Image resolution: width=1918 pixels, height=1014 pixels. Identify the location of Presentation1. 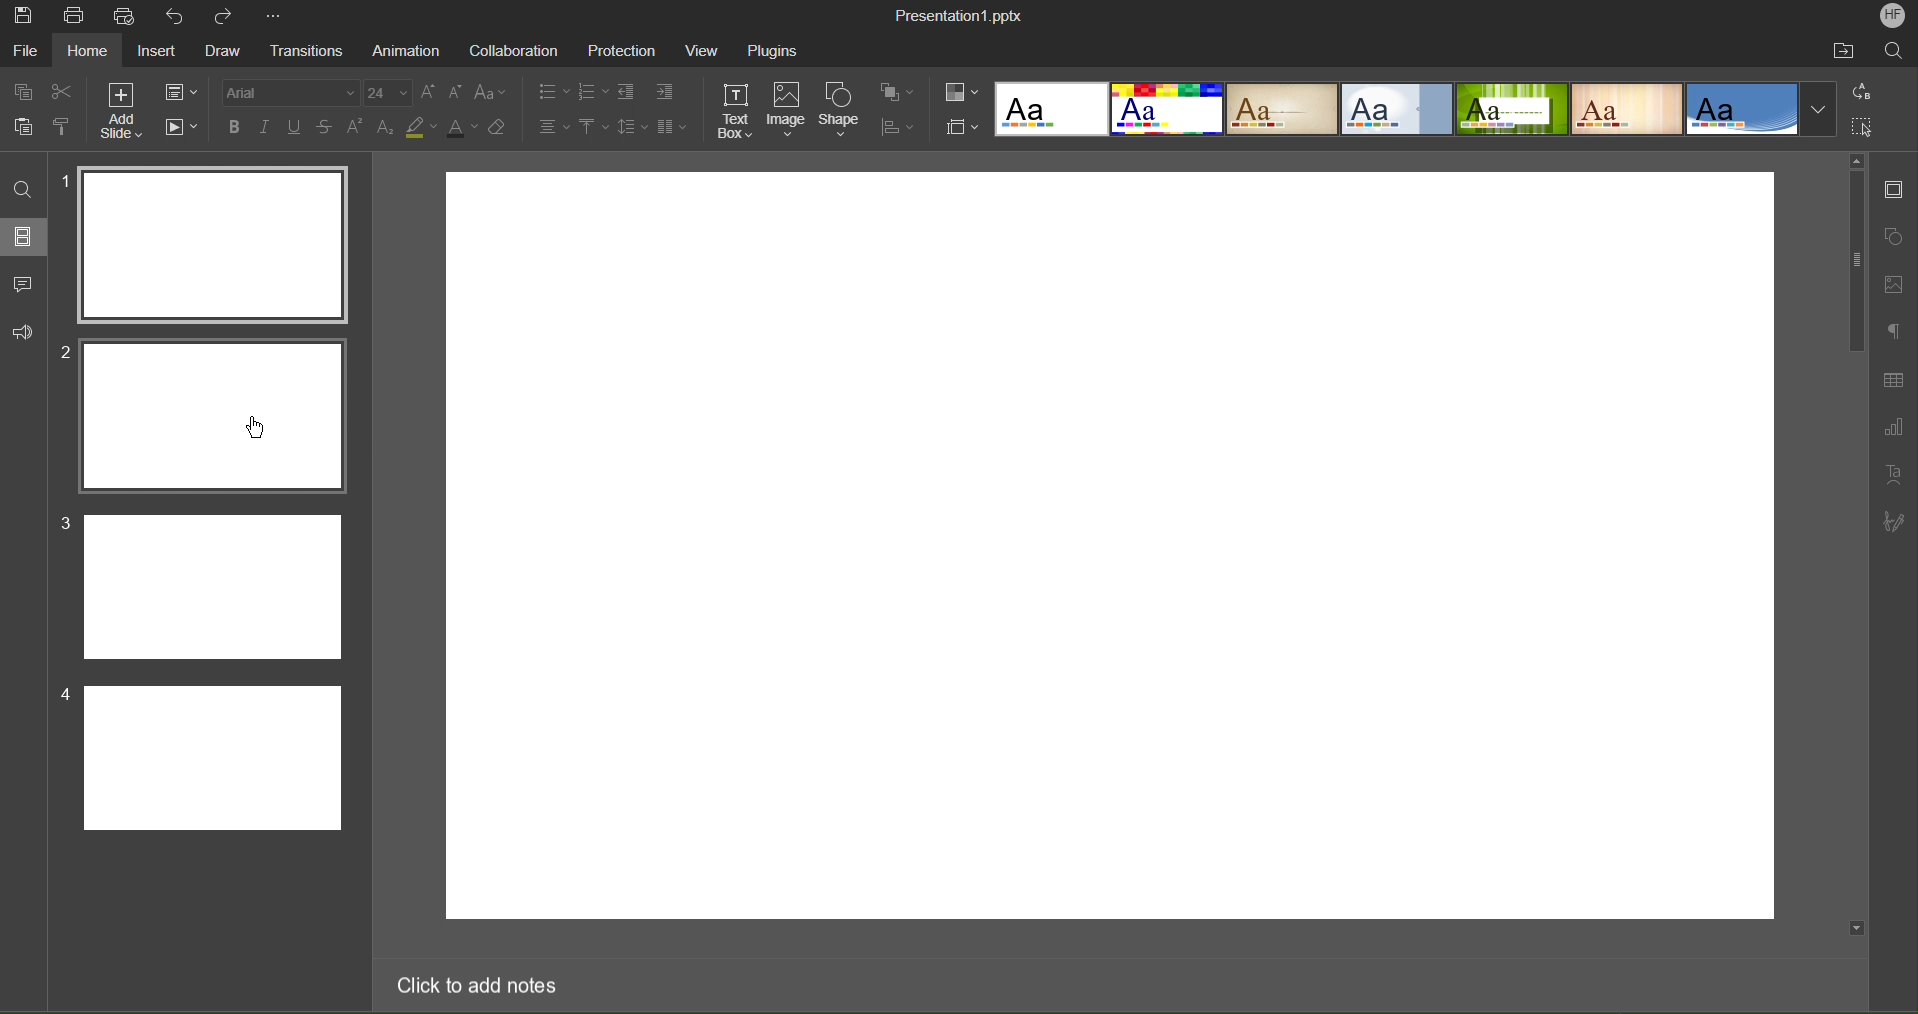
(958, 12).